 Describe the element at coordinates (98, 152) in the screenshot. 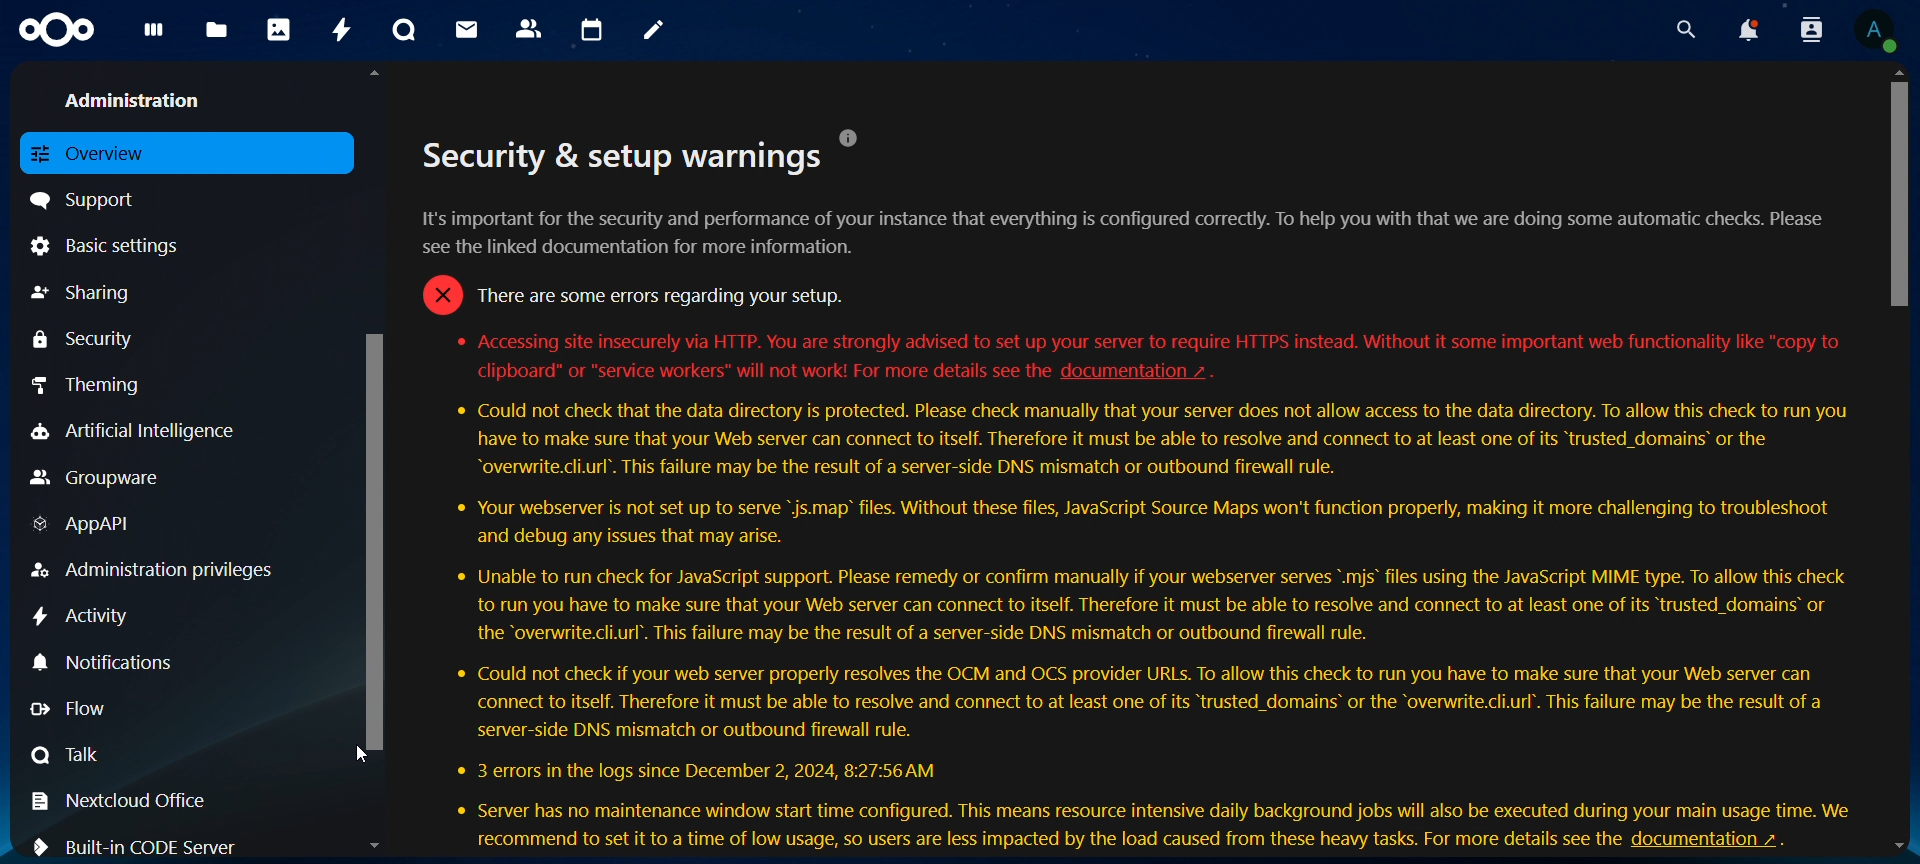

I see `overview` at that location.